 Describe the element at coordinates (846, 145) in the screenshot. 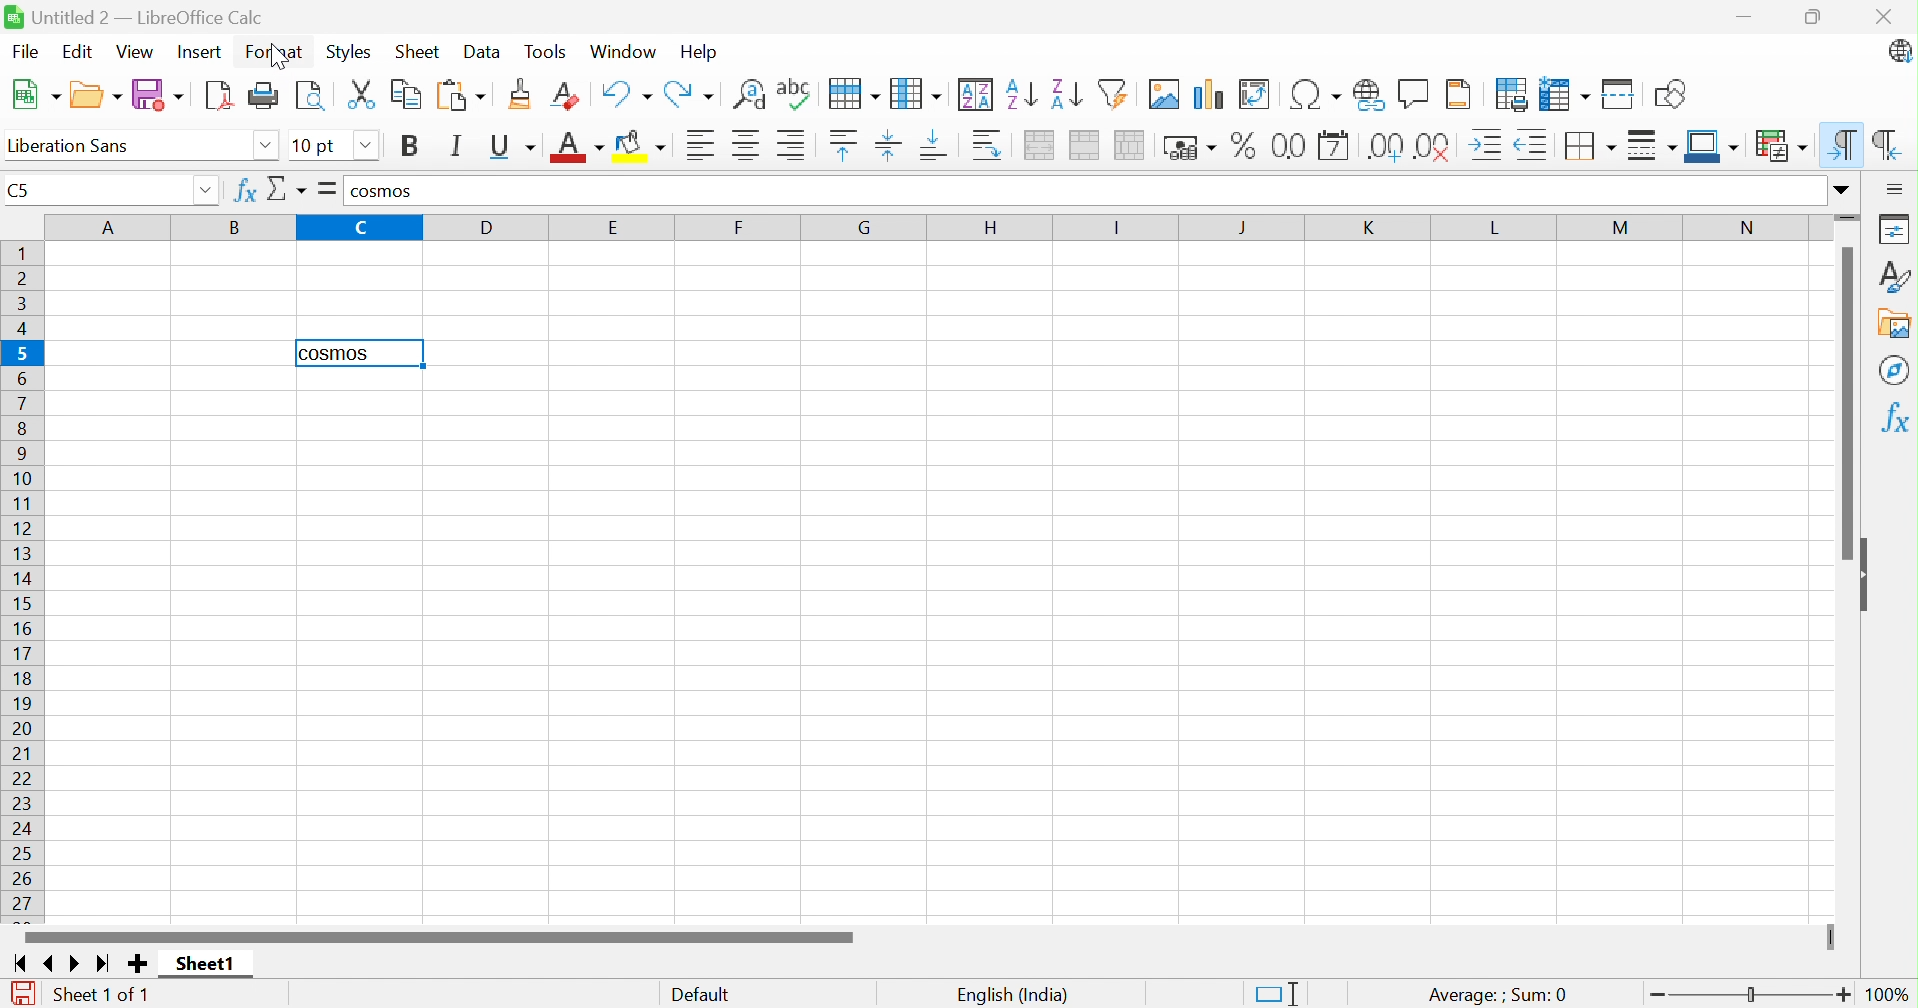

I see `Align top` at that location.